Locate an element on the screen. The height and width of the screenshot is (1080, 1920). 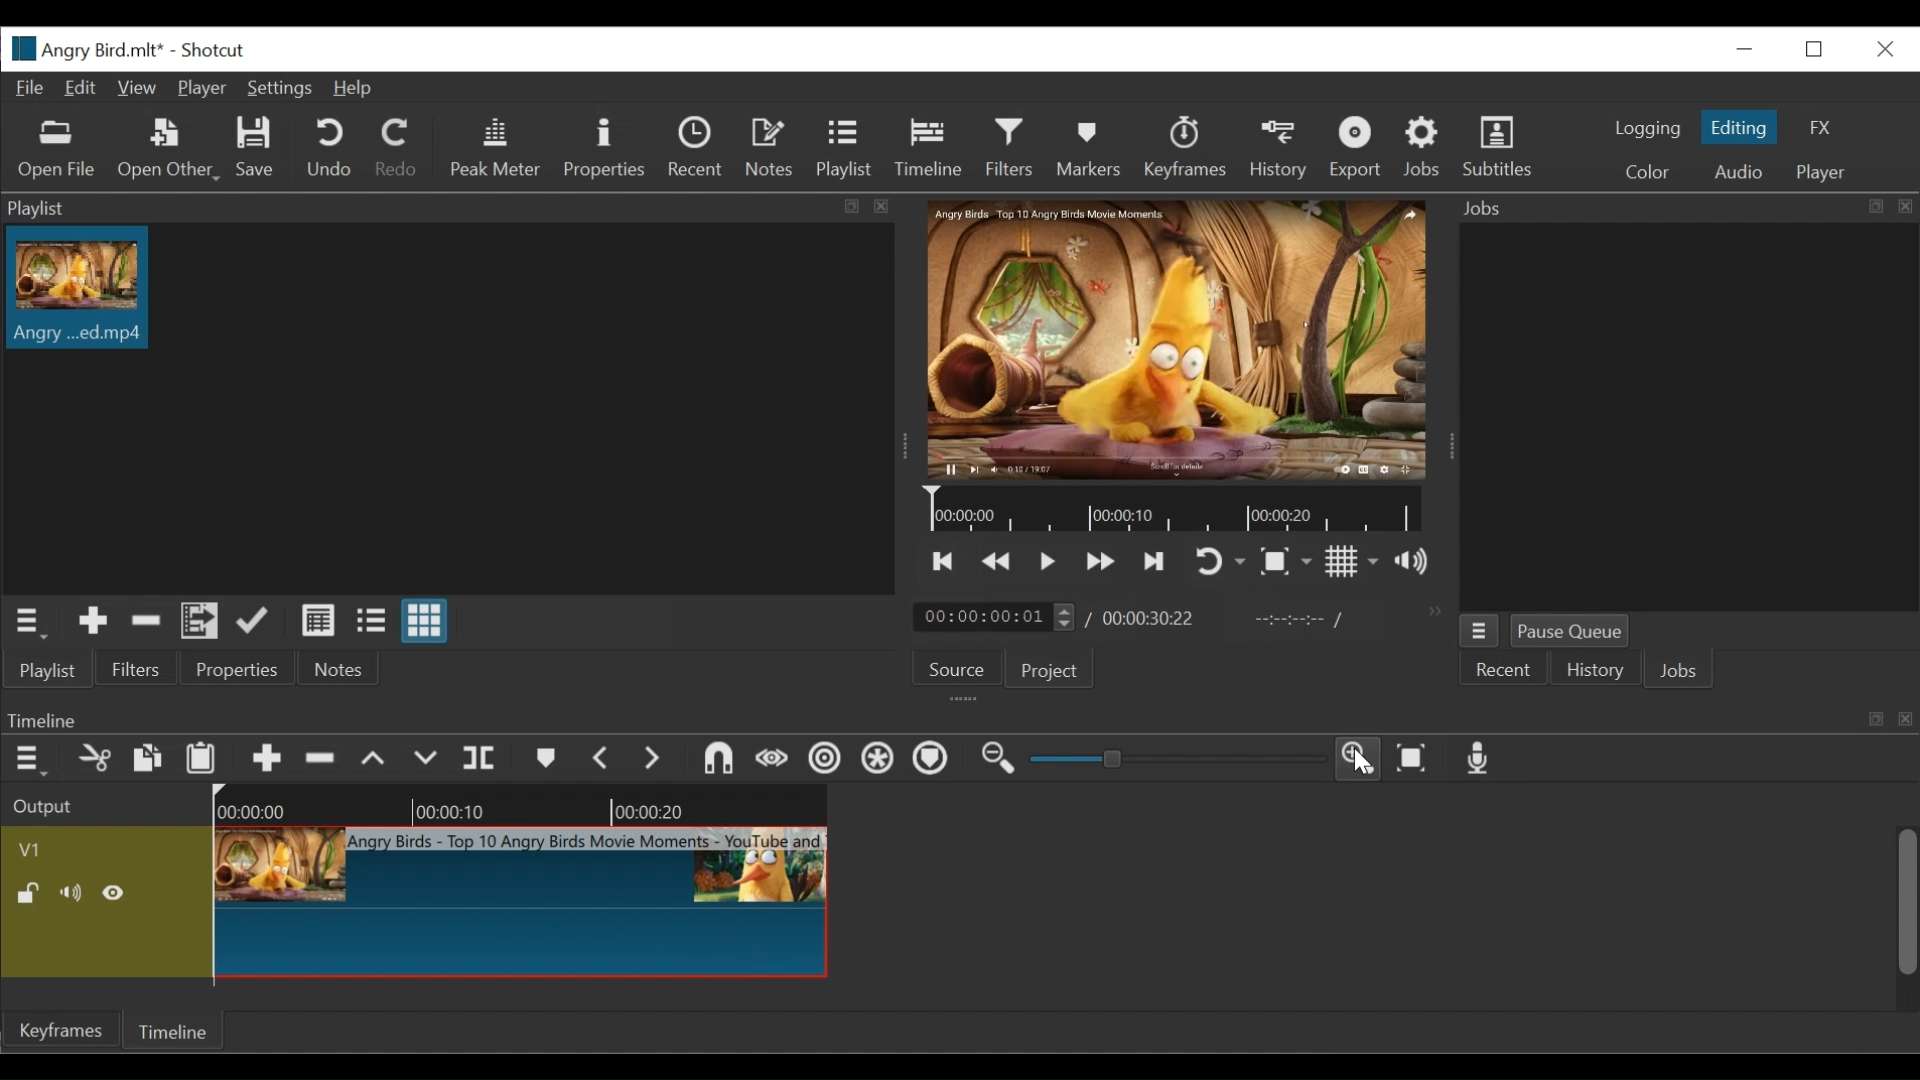
Playlist is located at coordinates (843, 150).